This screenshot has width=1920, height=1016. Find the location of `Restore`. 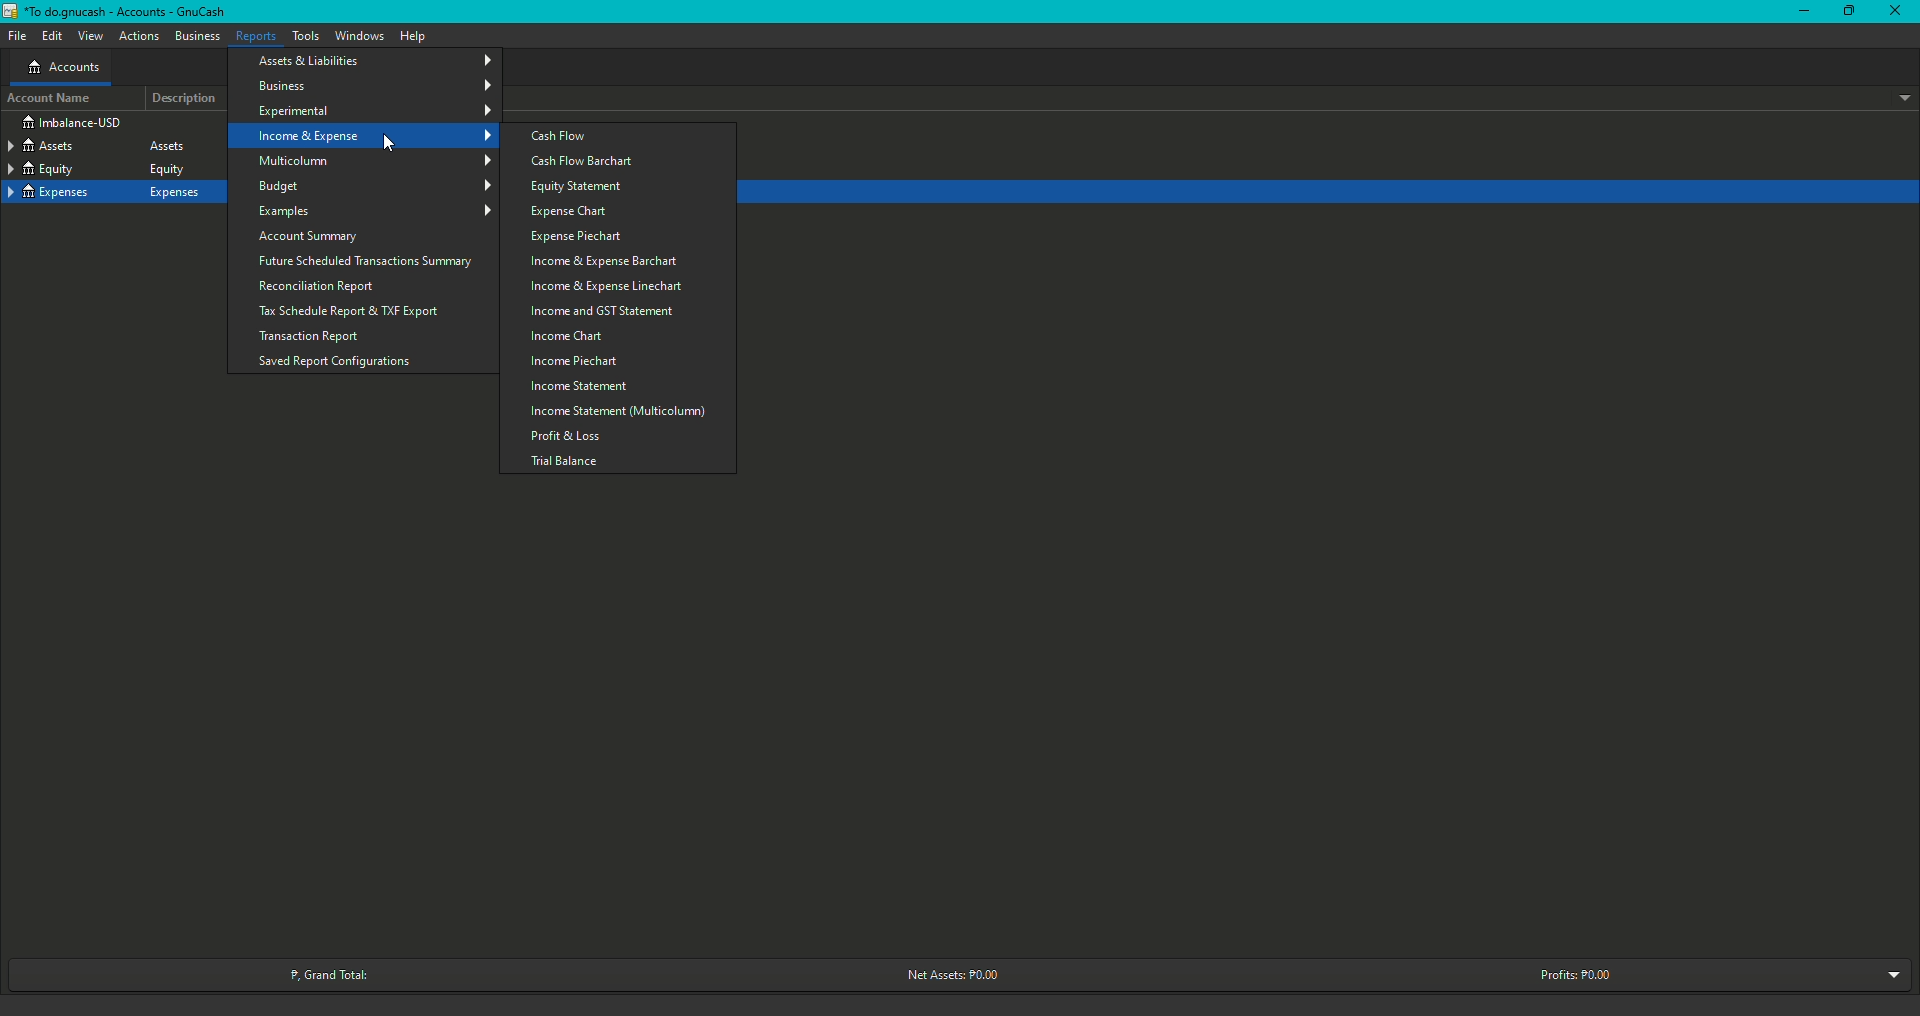

Restore is located at coordinates (1844, 13).